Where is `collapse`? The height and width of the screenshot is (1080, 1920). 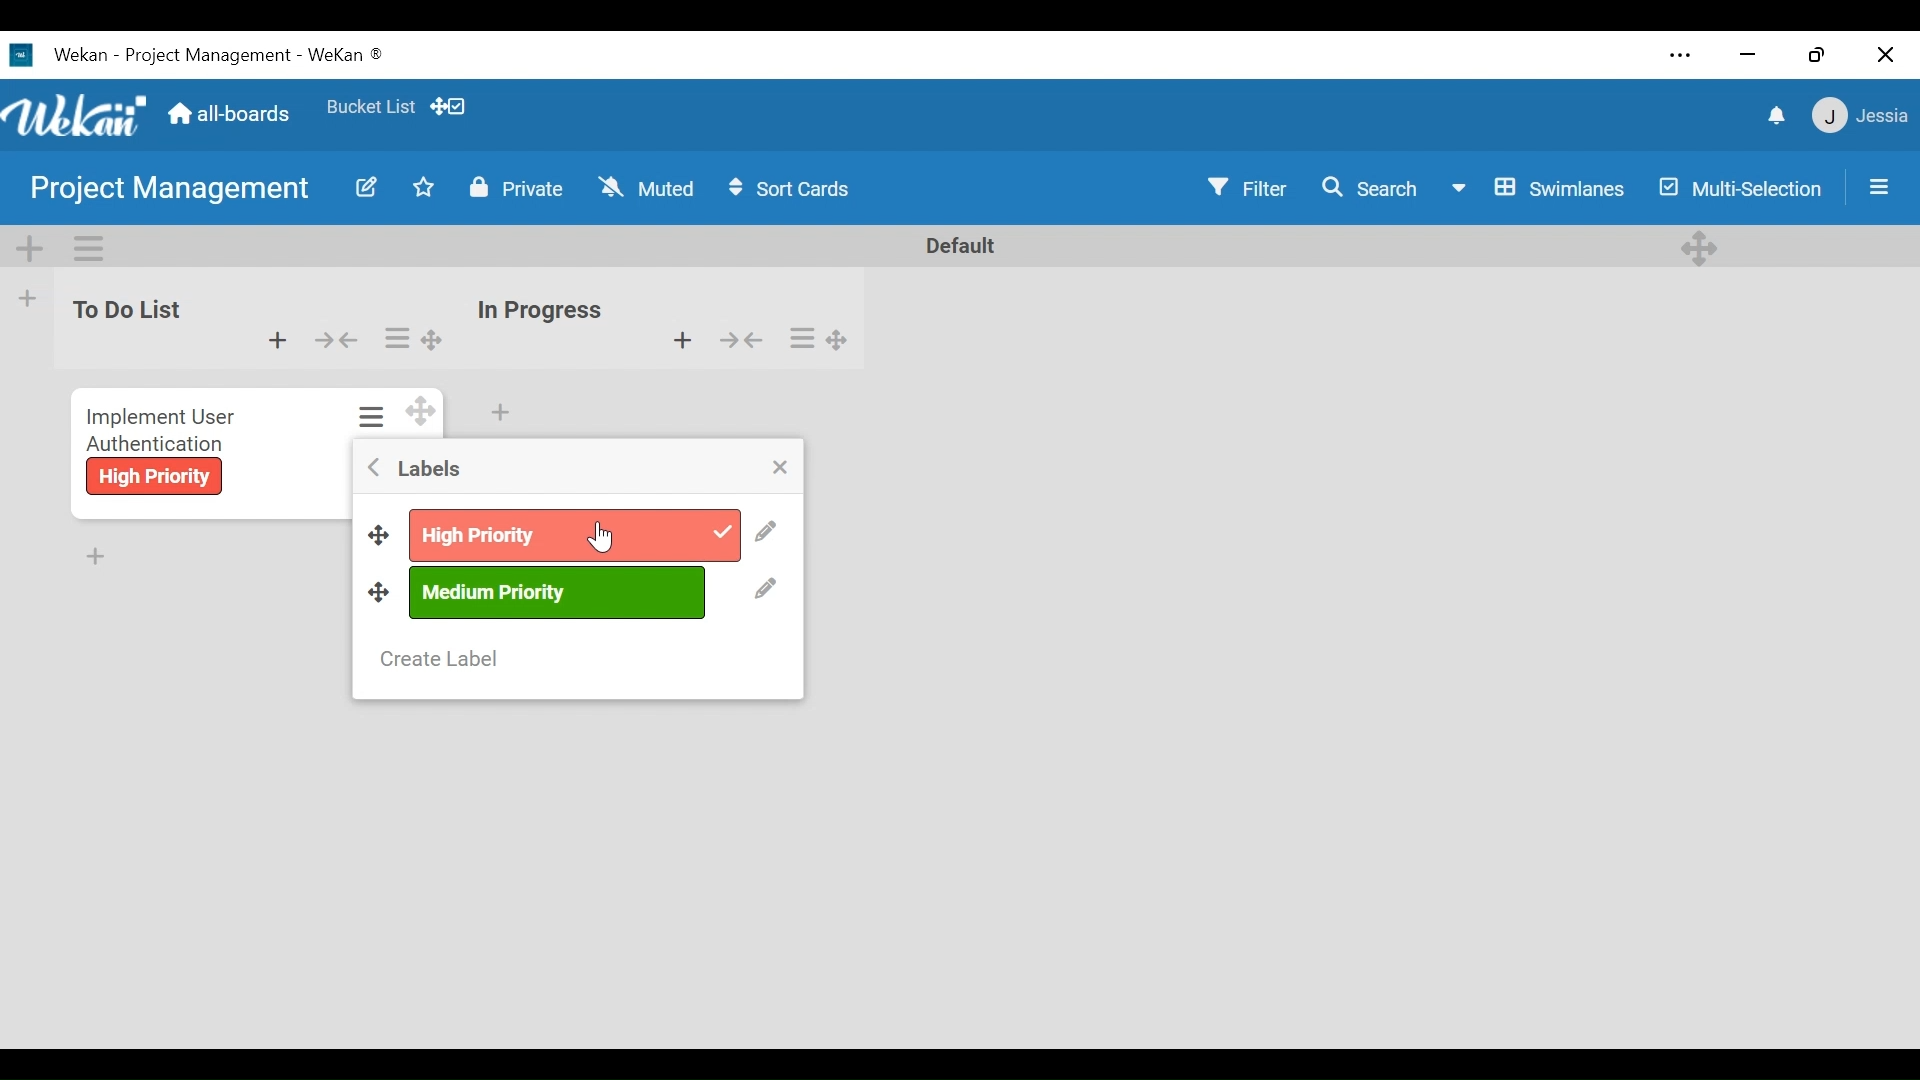 collapse is located at coordinates (338, 340).